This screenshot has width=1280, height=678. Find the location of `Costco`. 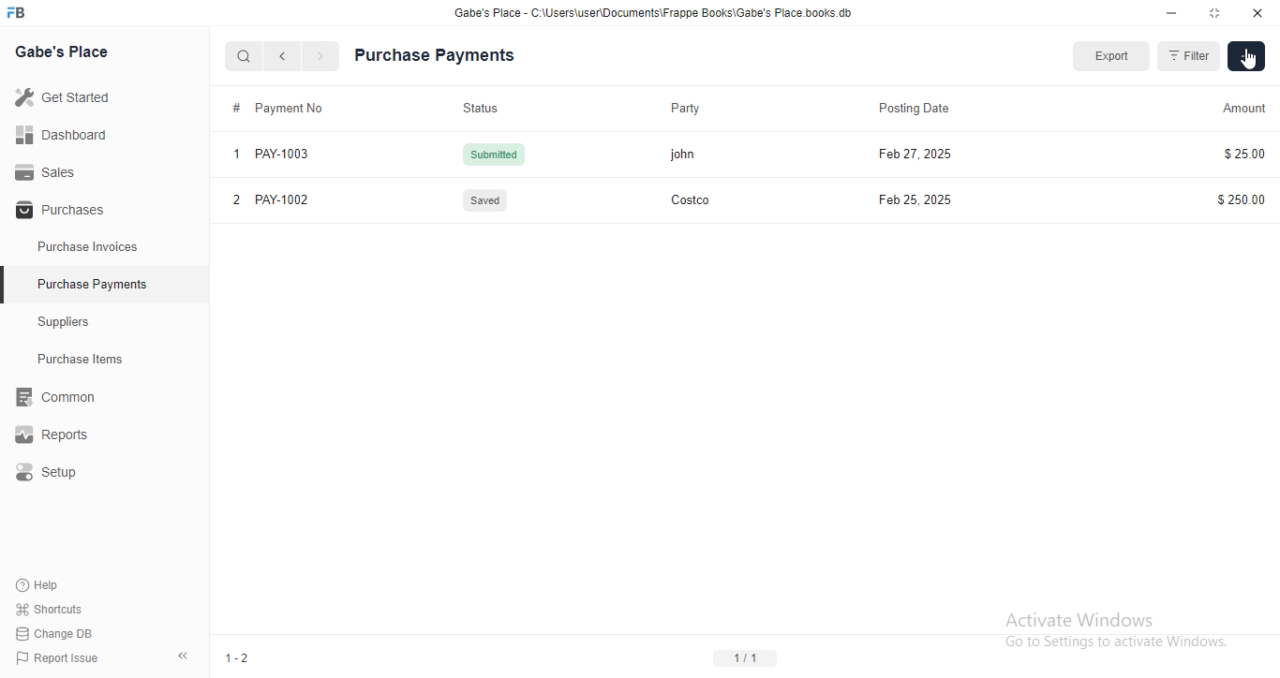

Costco is located at coordinates (690, 200).